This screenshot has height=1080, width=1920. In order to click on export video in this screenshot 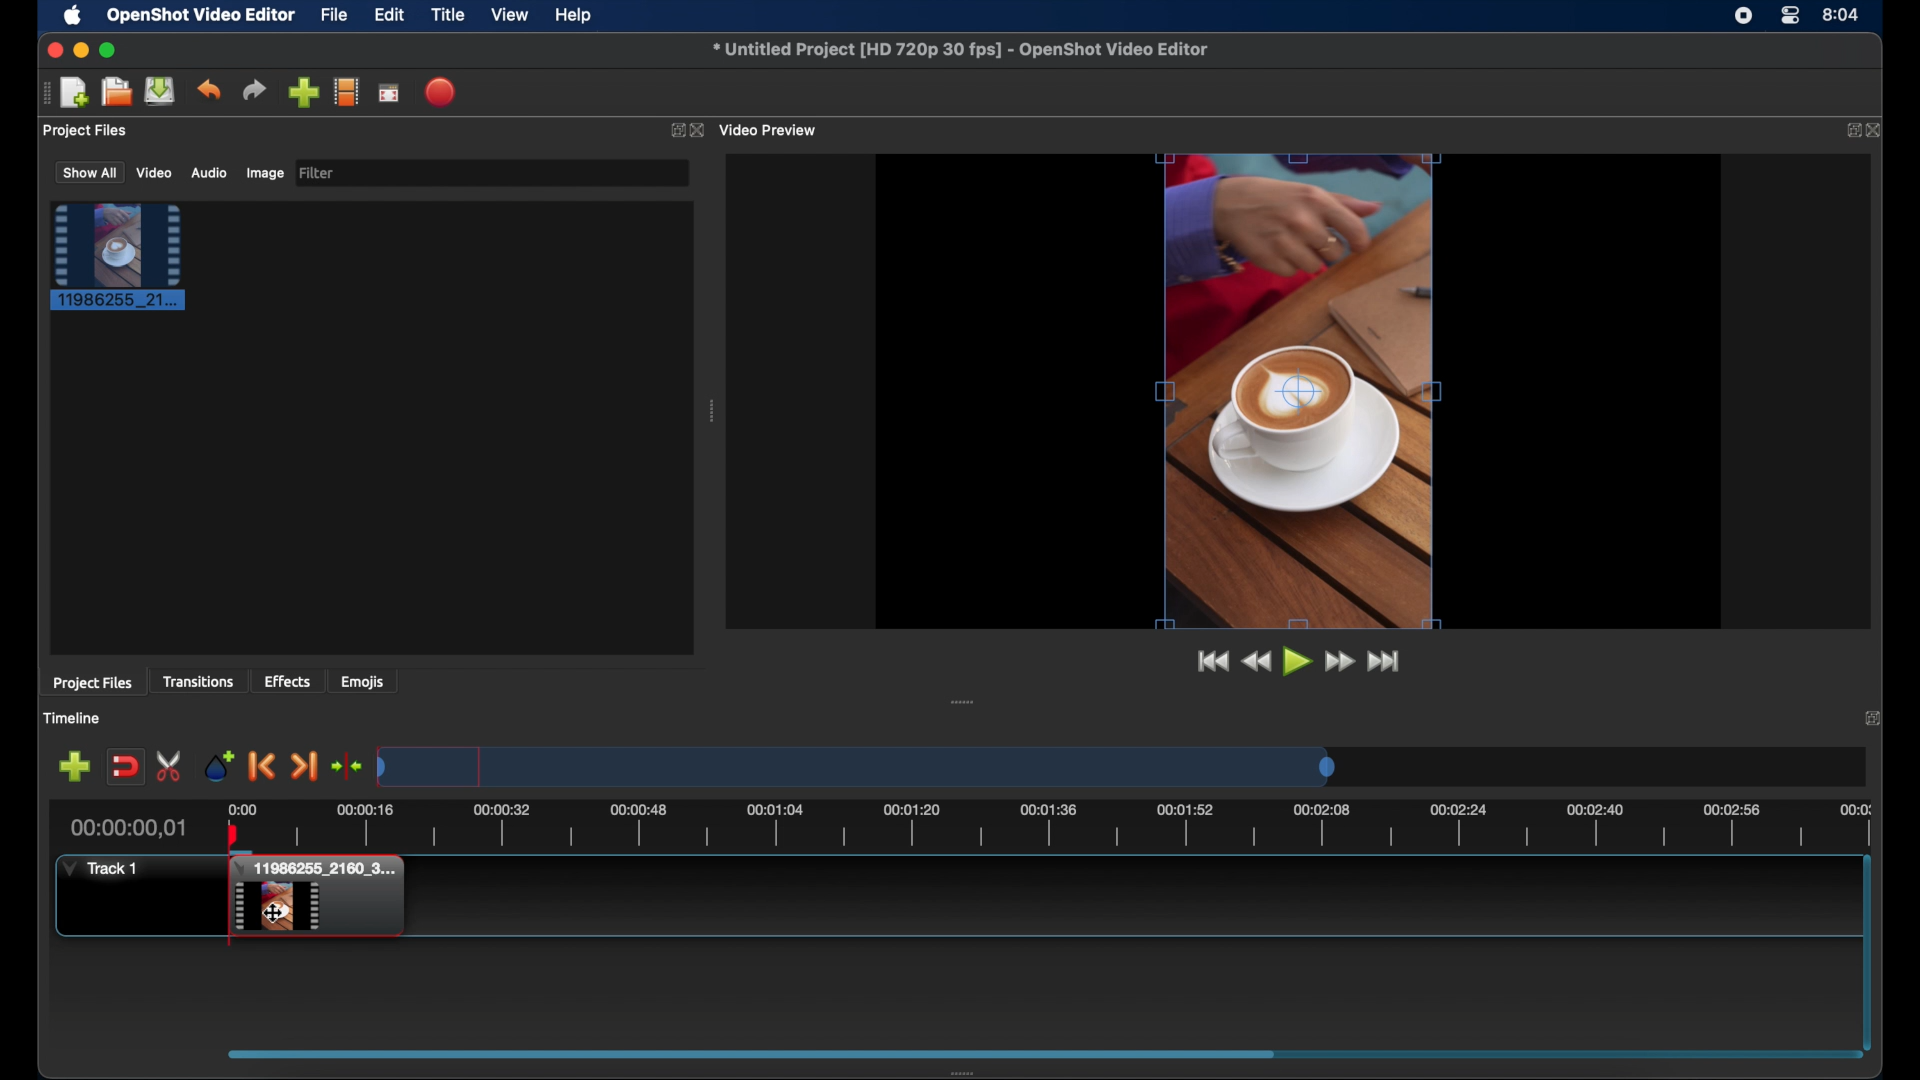, I will do `click(442, 92)`.